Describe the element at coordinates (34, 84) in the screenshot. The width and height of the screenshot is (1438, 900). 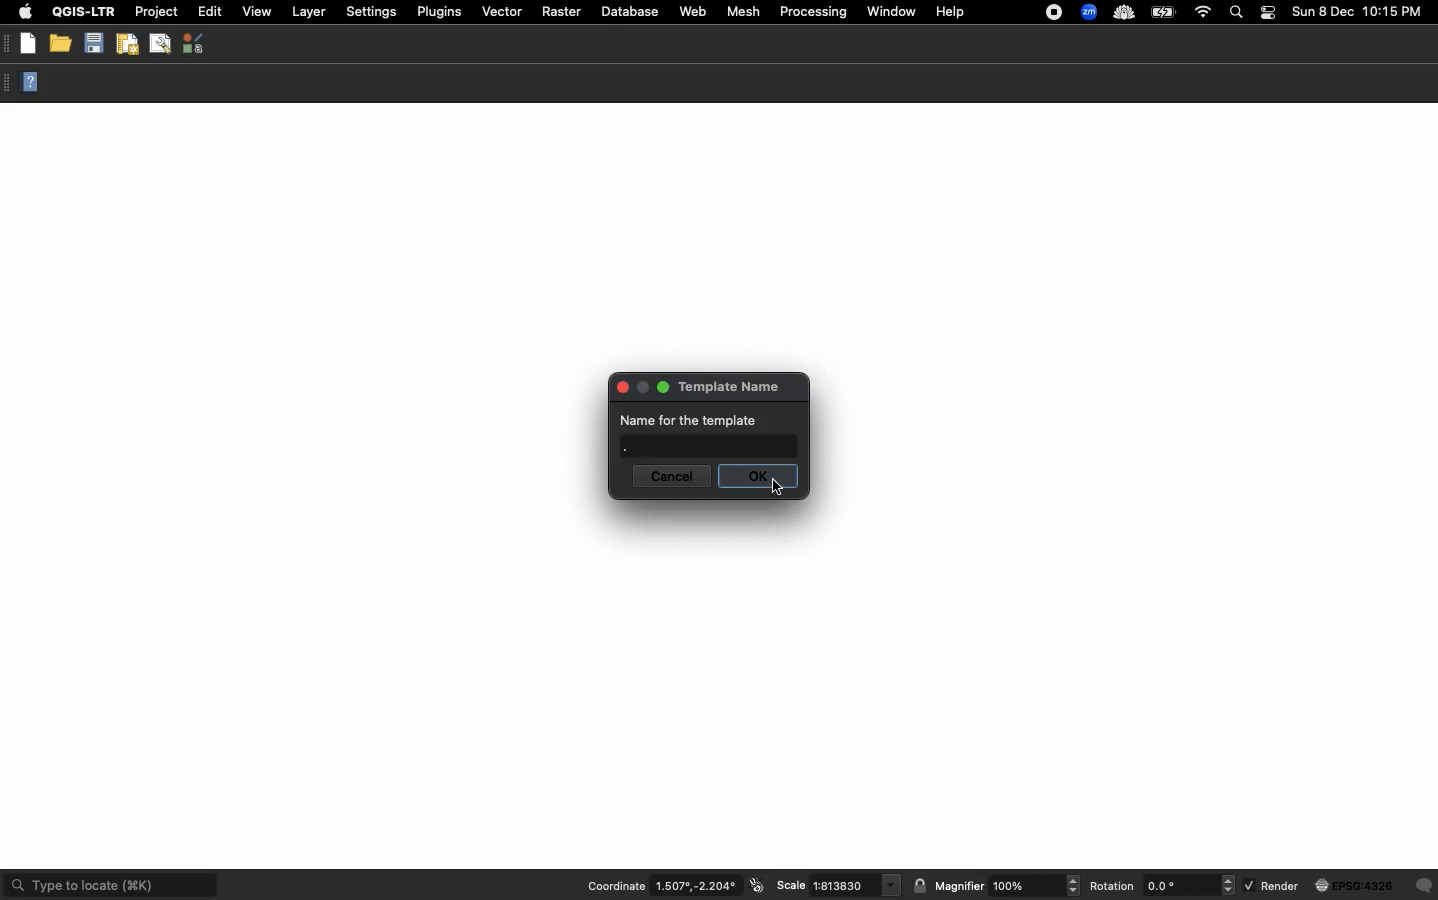
I see `Help` at that location.